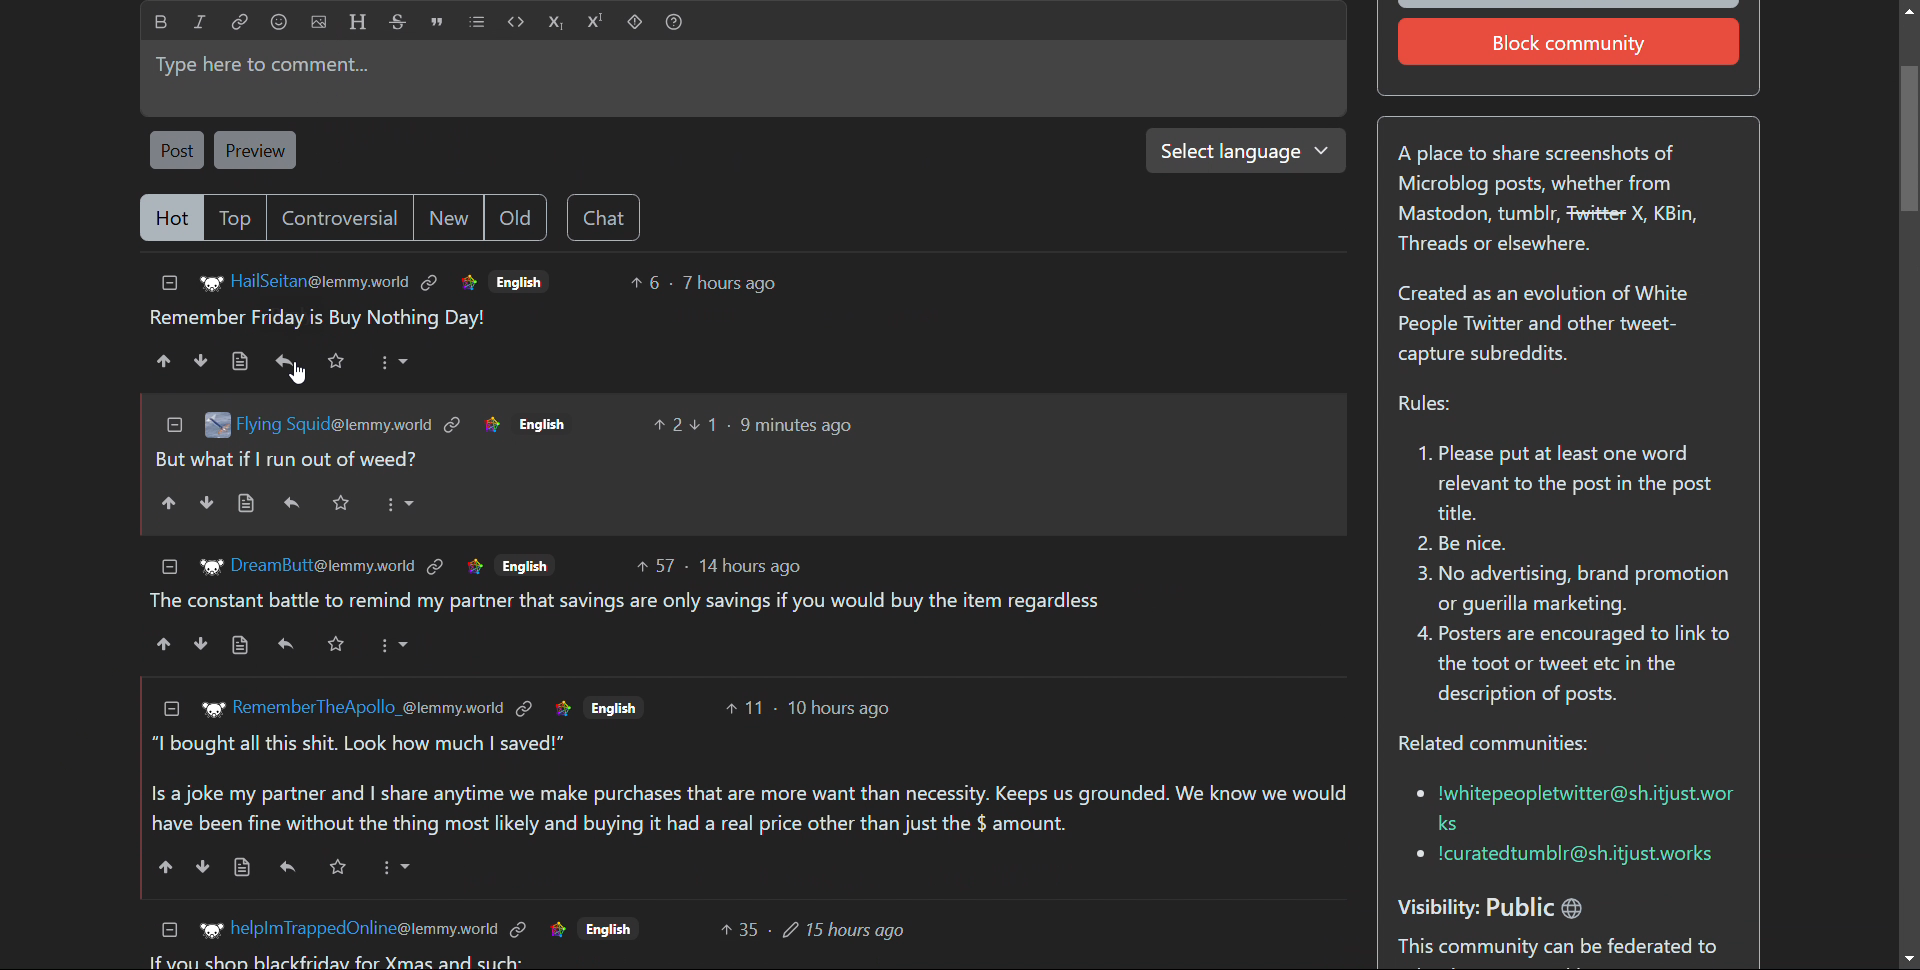 This screenshot has width=1920, height=970. Describe the element at coordinates (797, 426) in the screenshot. I see `time of posting` at that location.